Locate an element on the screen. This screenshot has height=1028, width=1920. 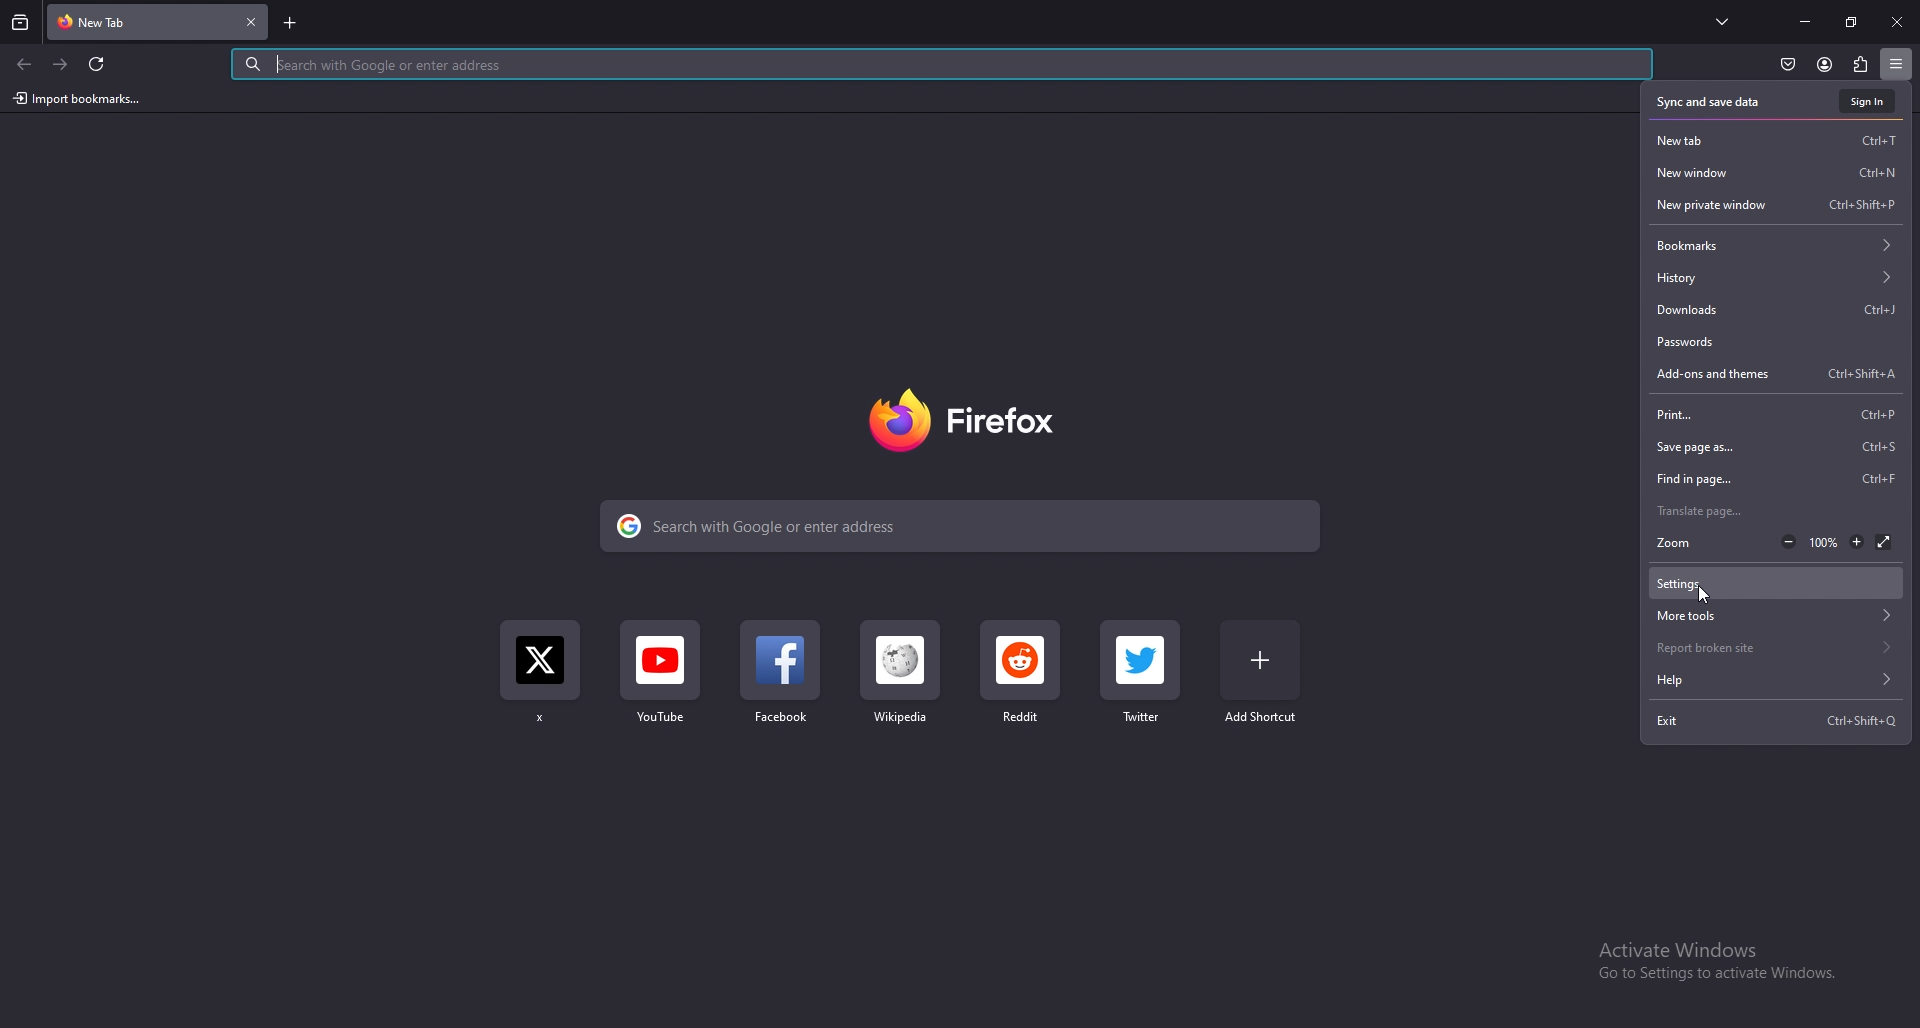
more tools is located at coordinates (1775, 617).